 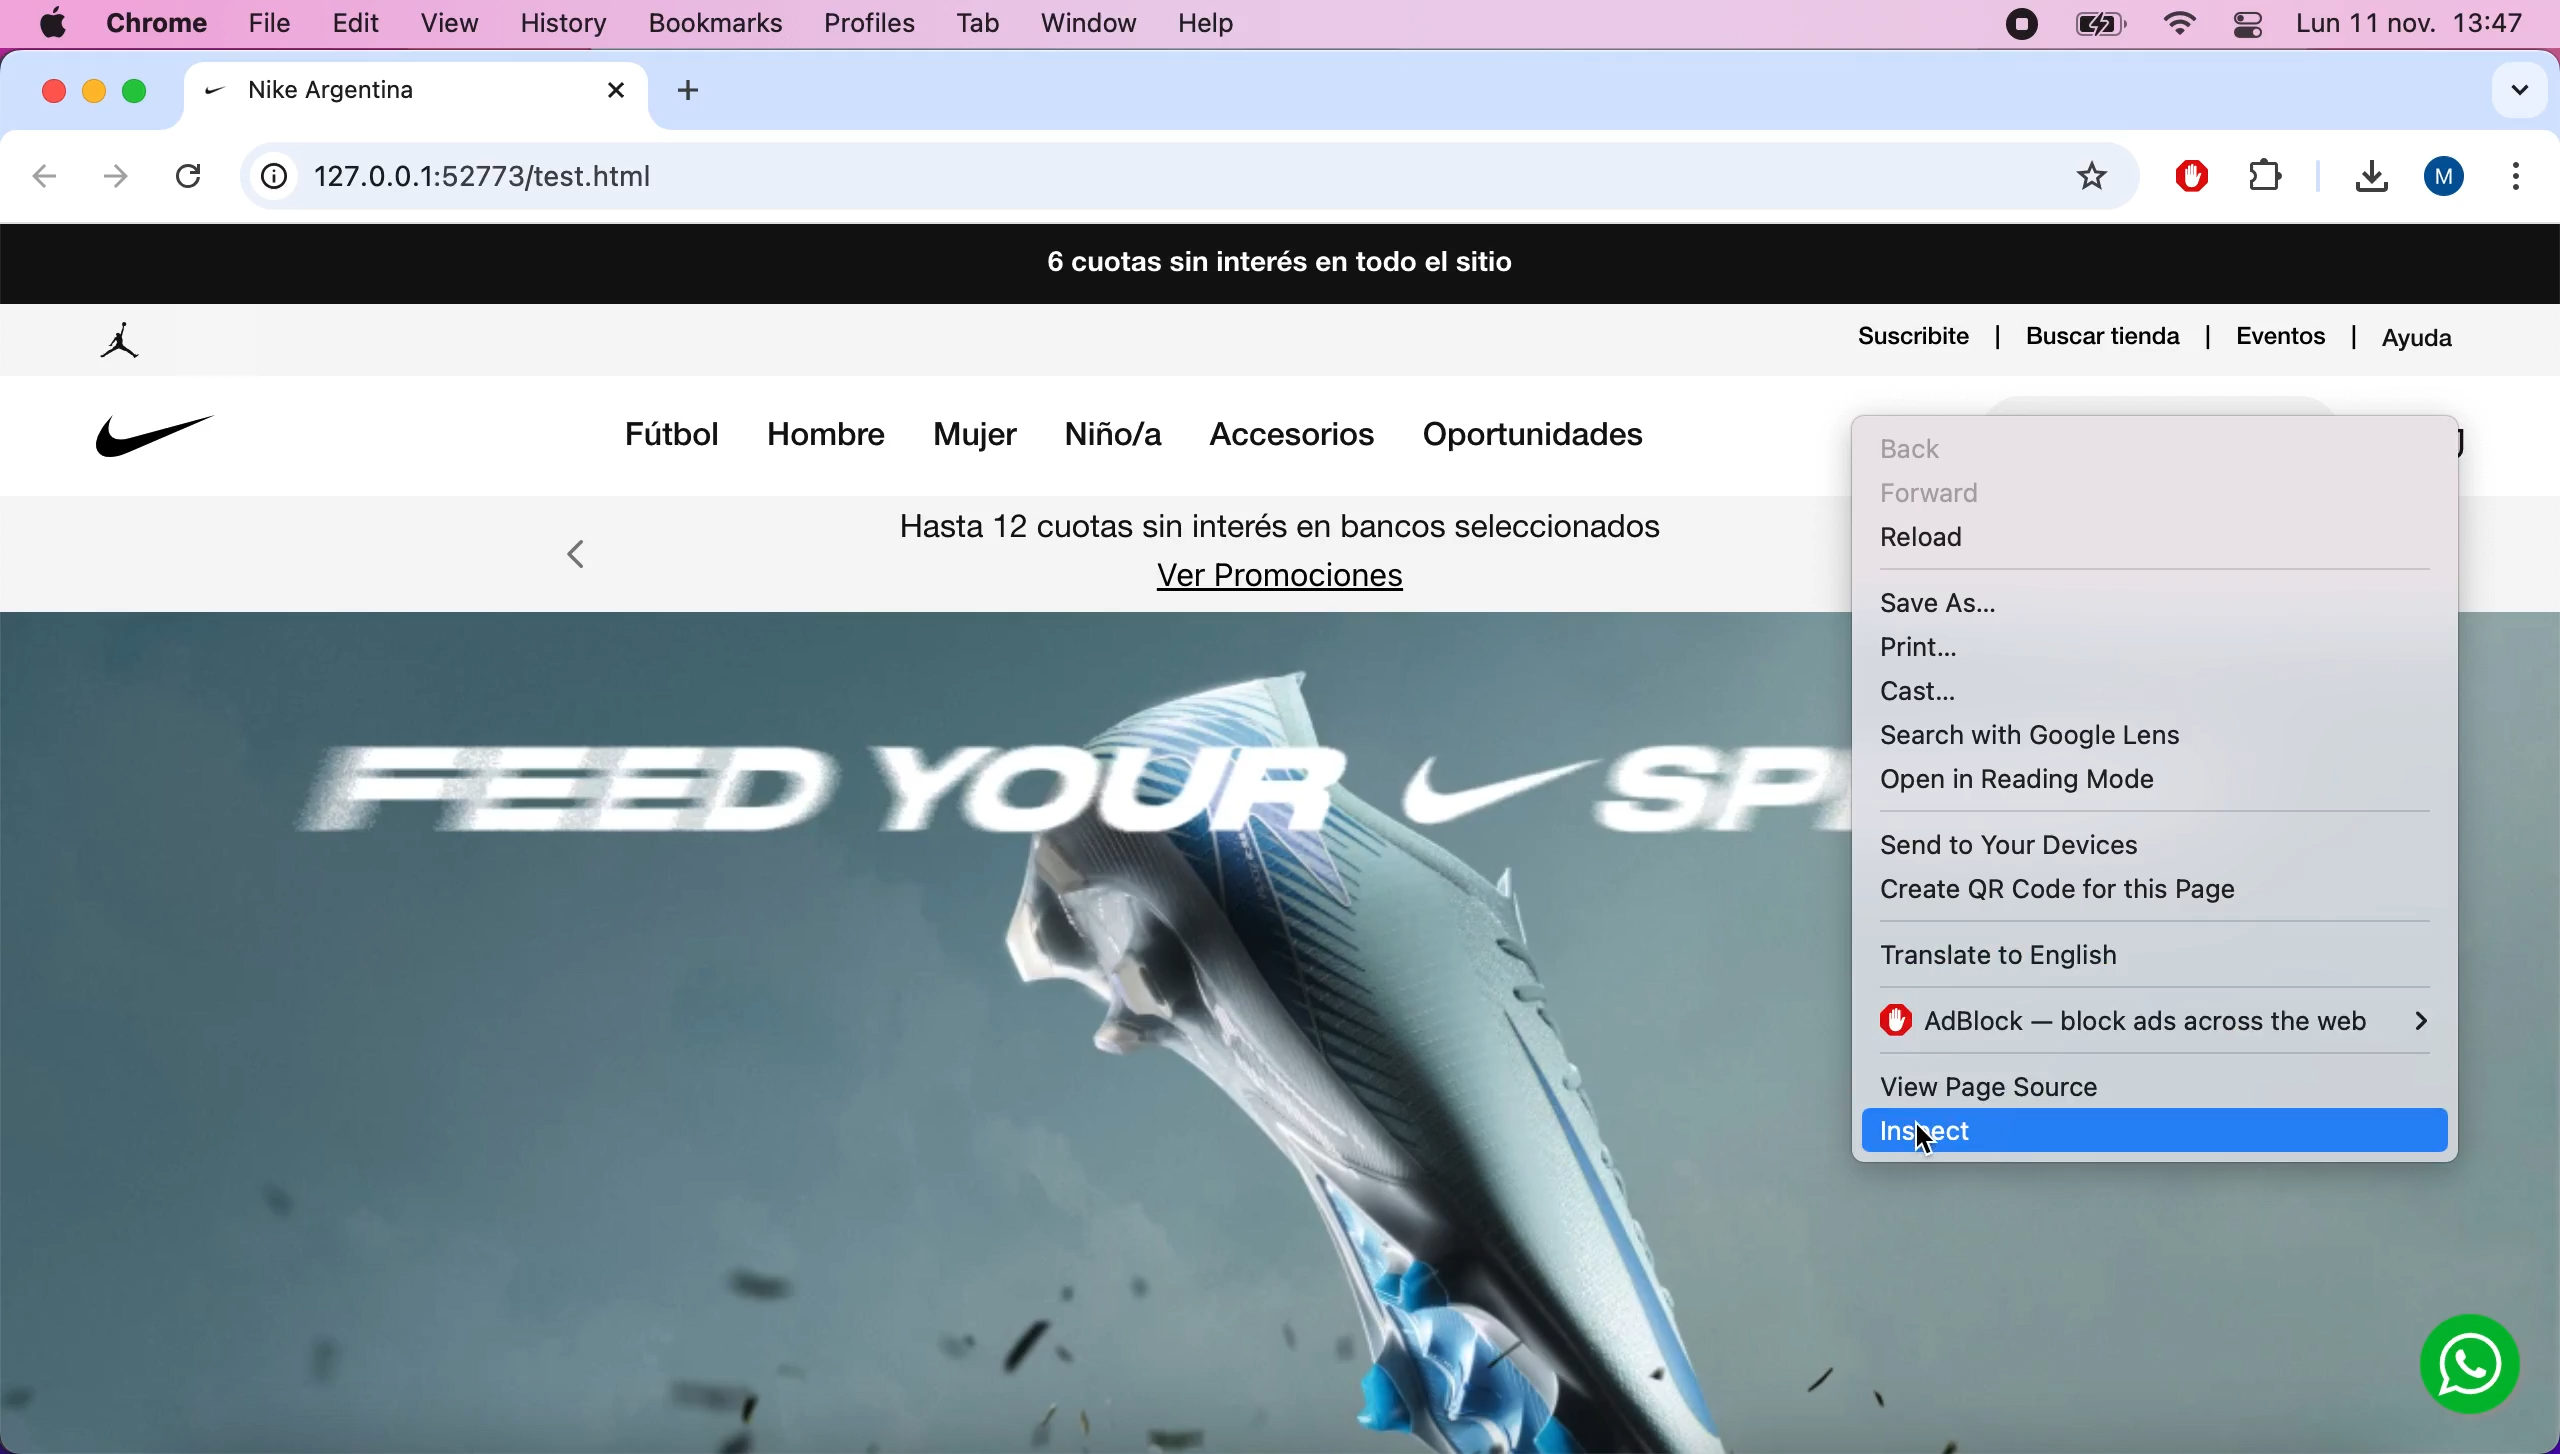 I want to click on ad blocker, so click(x=2155, y=1022).